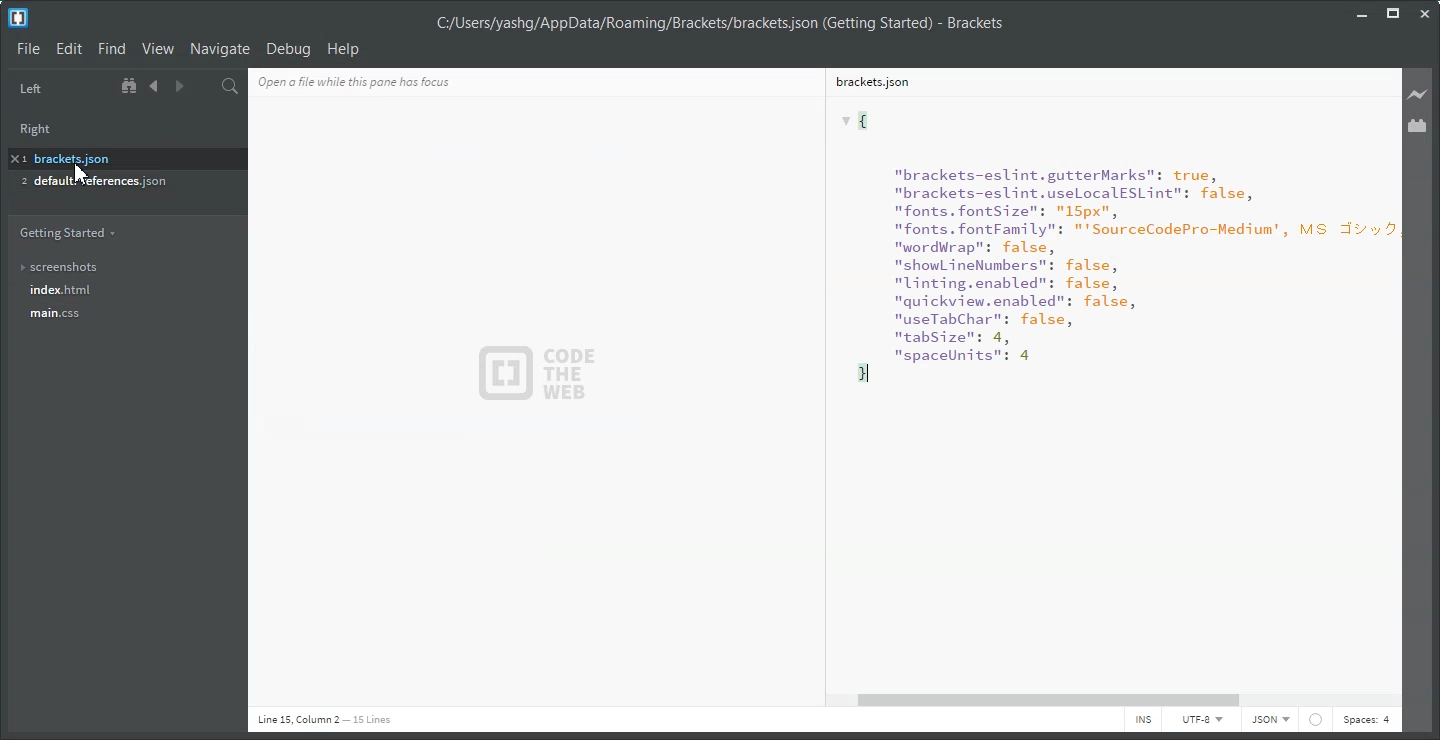 The width and height of the screenshot is (1440, 740). What do you see at coordinates (131, 86) in the screenshot?
I see `Show in file tree` at bounding box center [131, 86].